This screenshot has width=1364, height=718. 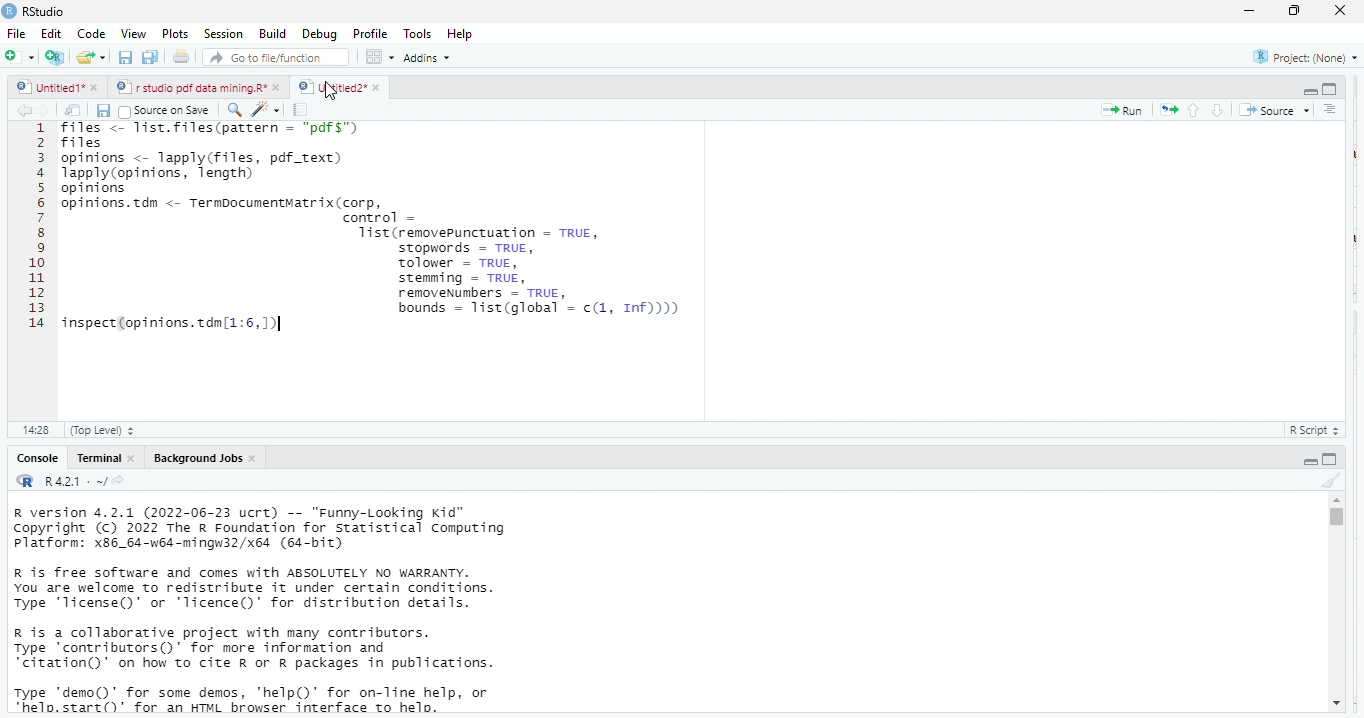 I want to click on R version 4.2.1 (2022-06-23 ucrt) -- "Funny-Looking Kid™
Copyright (C) 2022 The R Foundation for Statistical Computing
Platform: x86_64-w64-mingw32/x64 (64-bit)

R is free software and comes with ABSOLUTELY NO WARRANTY.
You are welcome to redistribute it under certain conditions.
Type 'Ticense()' or 'licence()’ for distribution details.

R is a collaborative project with many contributors.

Type ‘contributors()’ for more information and

“citation()’ on how to cite R or R packages in publications.
Type "demo()’ for some demos, 'help()' for on-line help, or
"helo.start()" for an HTML browser interface to helo., so click(x=291, y=611).